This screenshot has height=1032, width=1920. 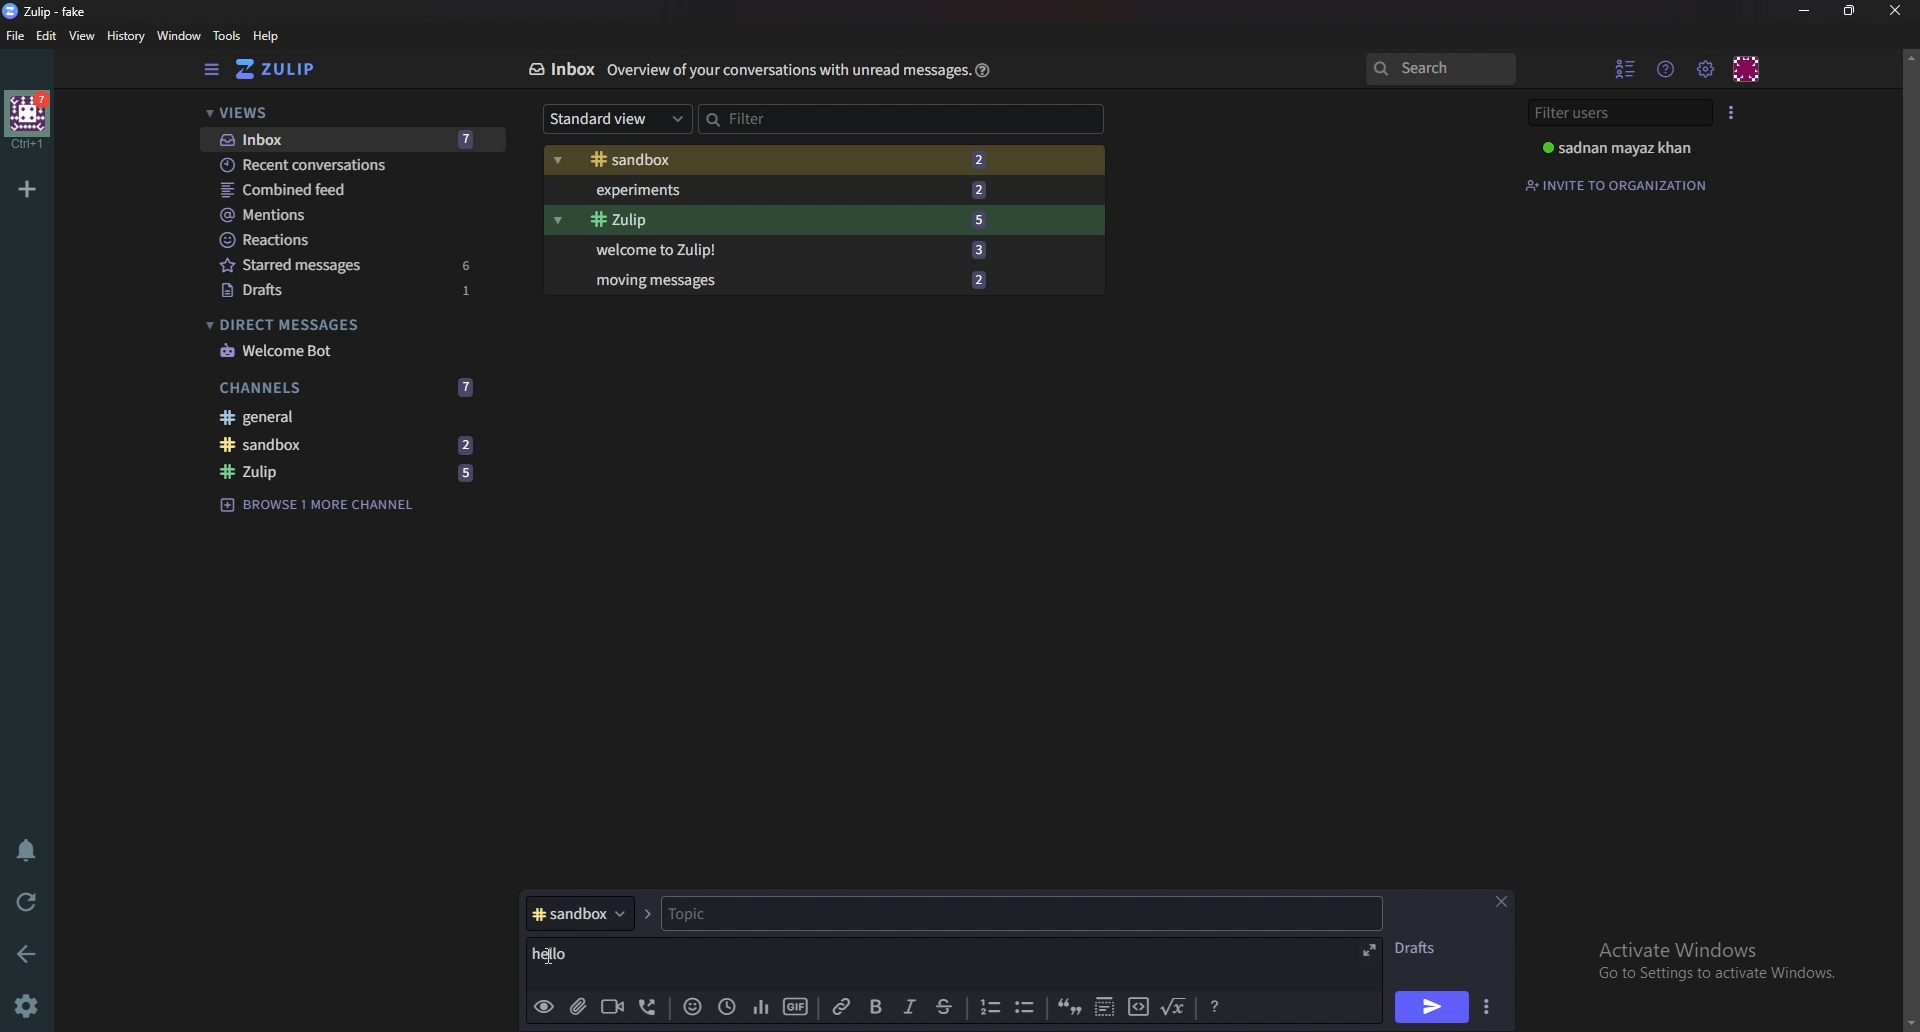 What do you see at coordinates (1173, 1007) in the screenshot?
I see `Math` at bounding box center [1173, 1007].